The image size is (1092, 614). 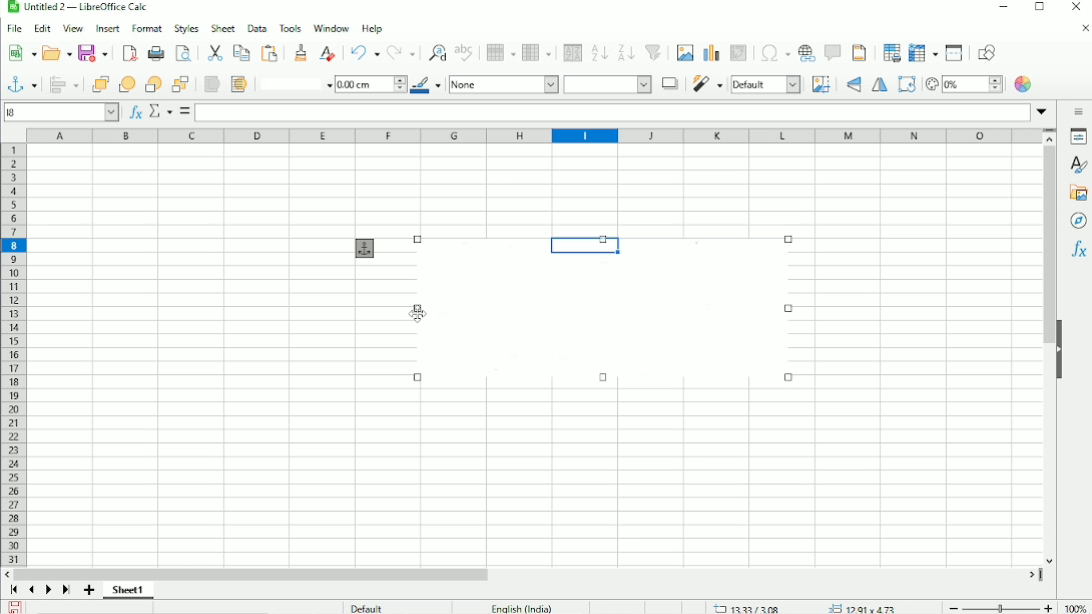 I want to click on Save, so click(x=93, y=54).